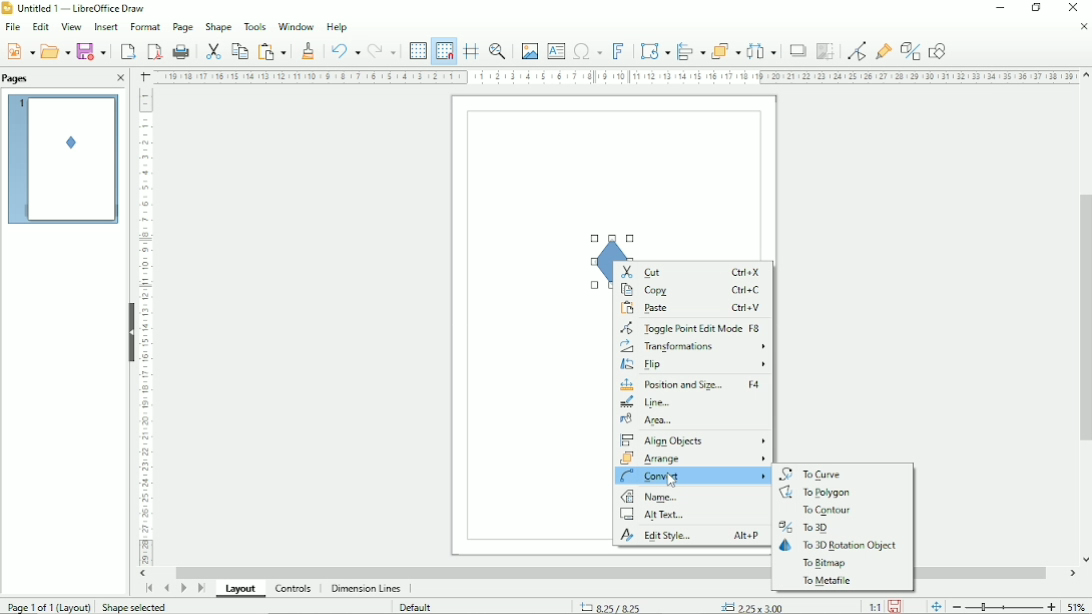 The width and height of the screenshot is (1092, 614). Describe the element at coordinates (182, 27) in the screenshot. I see `Page` at that location.